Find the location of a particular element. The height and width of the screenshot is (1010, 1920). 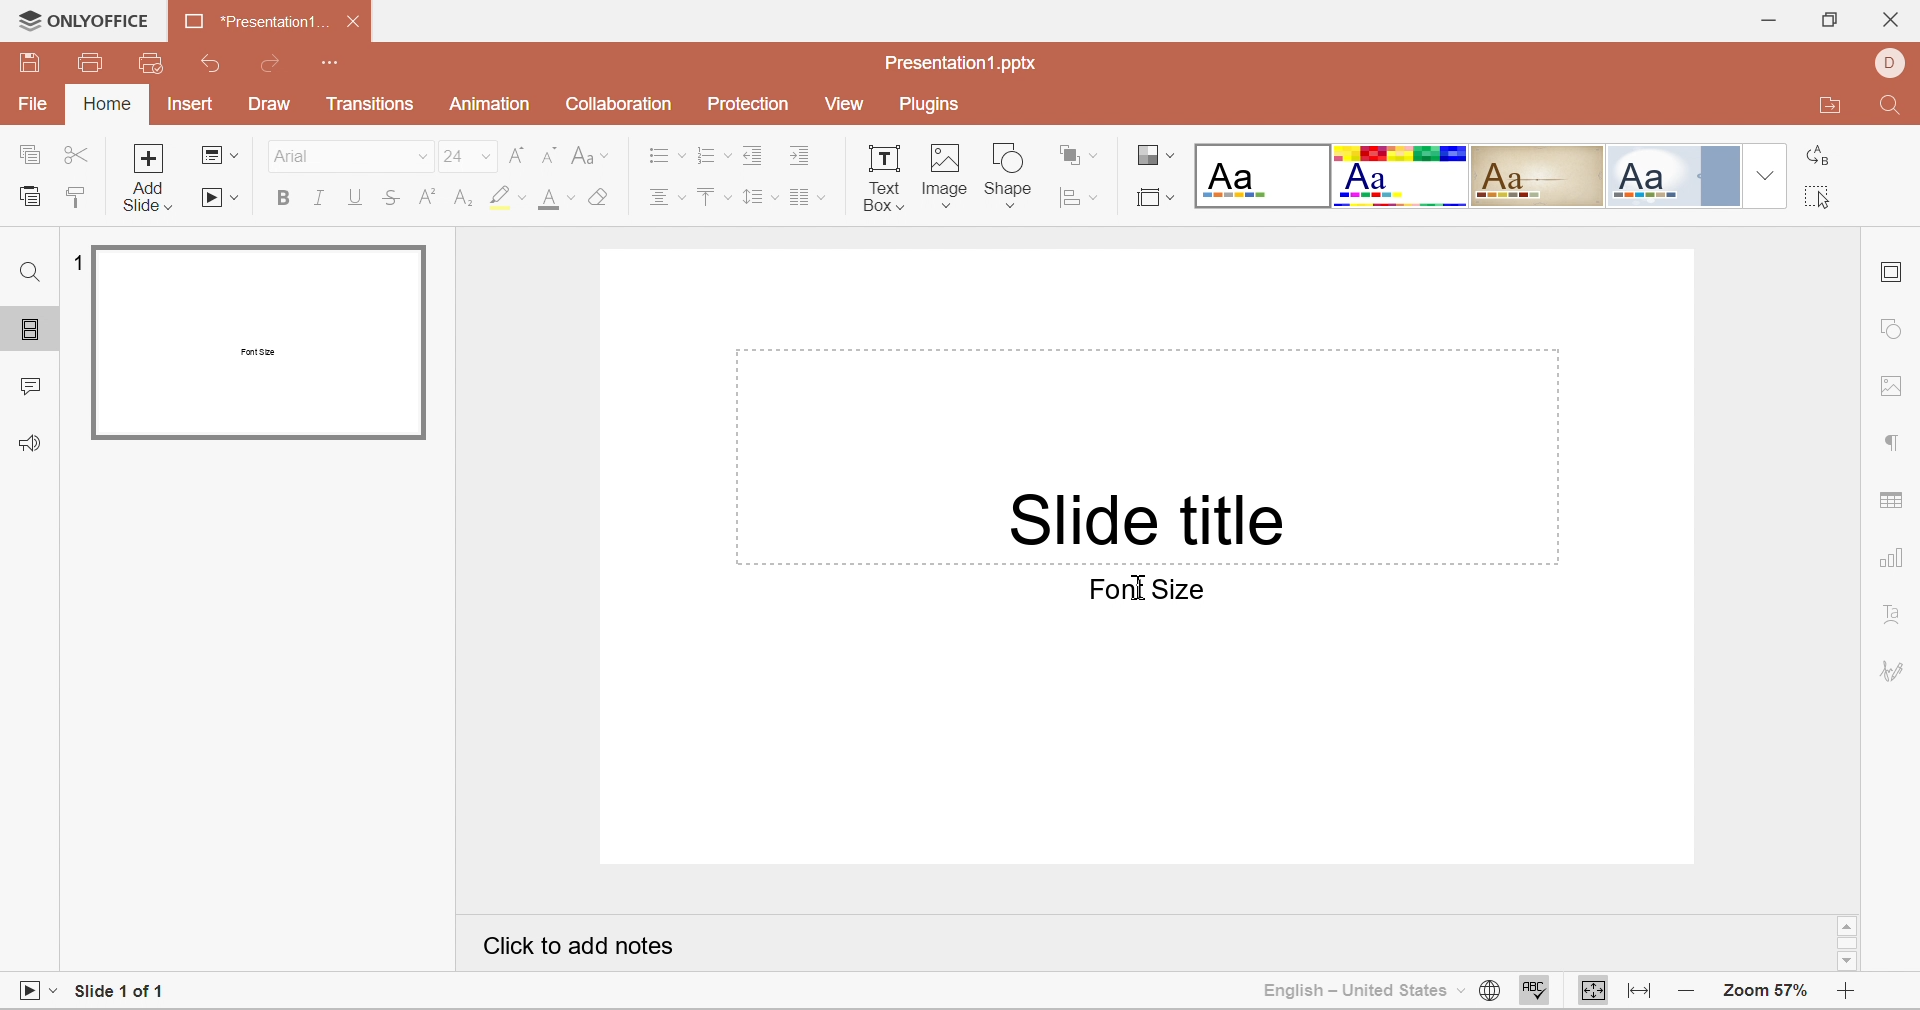

Close is located at coordinates (1891, 22).